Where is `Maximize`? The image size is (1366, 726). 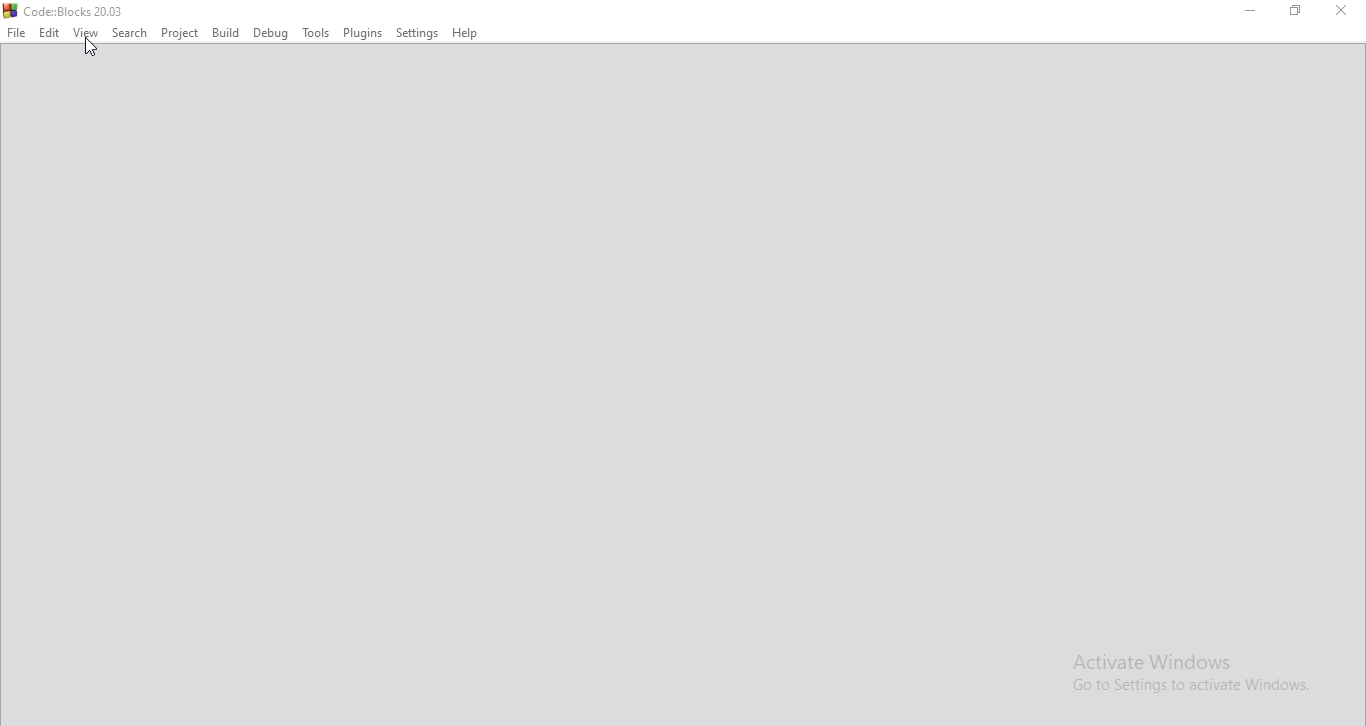 Maximize is located at coordinates (1295, 13).